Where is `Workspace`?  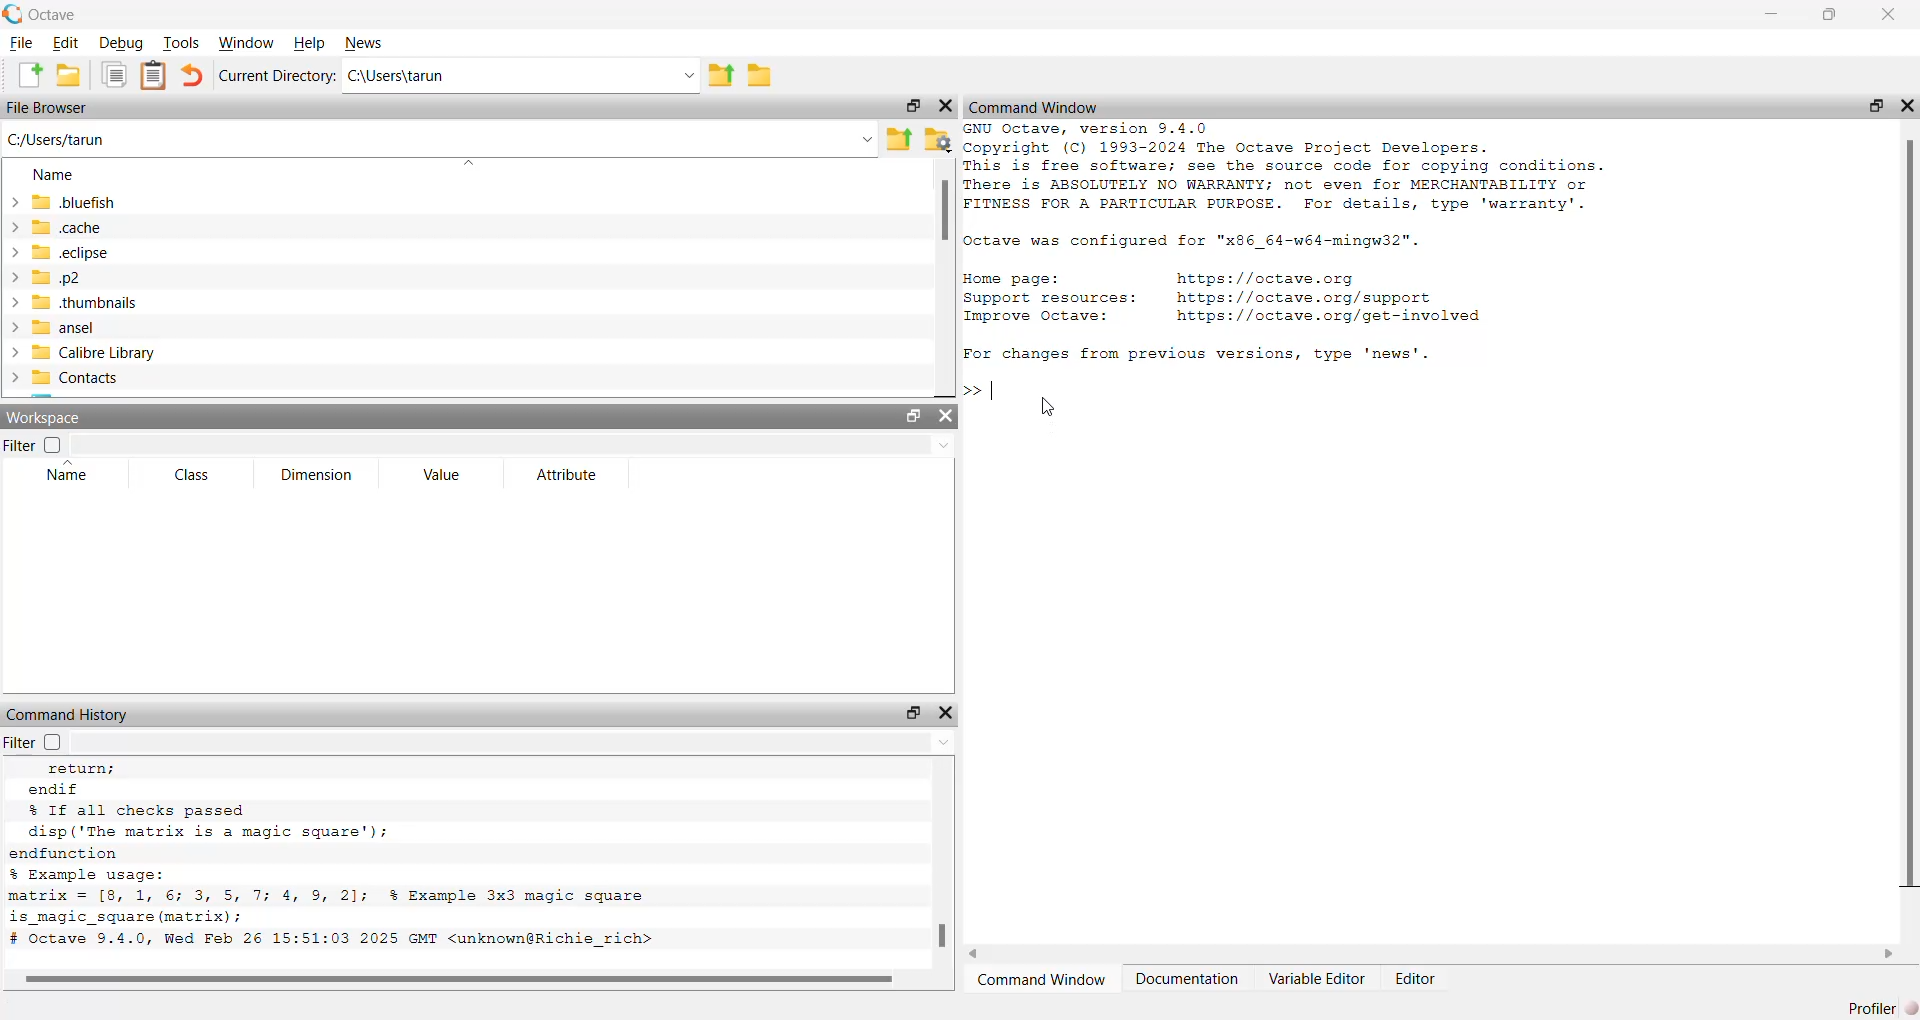
Workspace is located at coordinates (47, 418).